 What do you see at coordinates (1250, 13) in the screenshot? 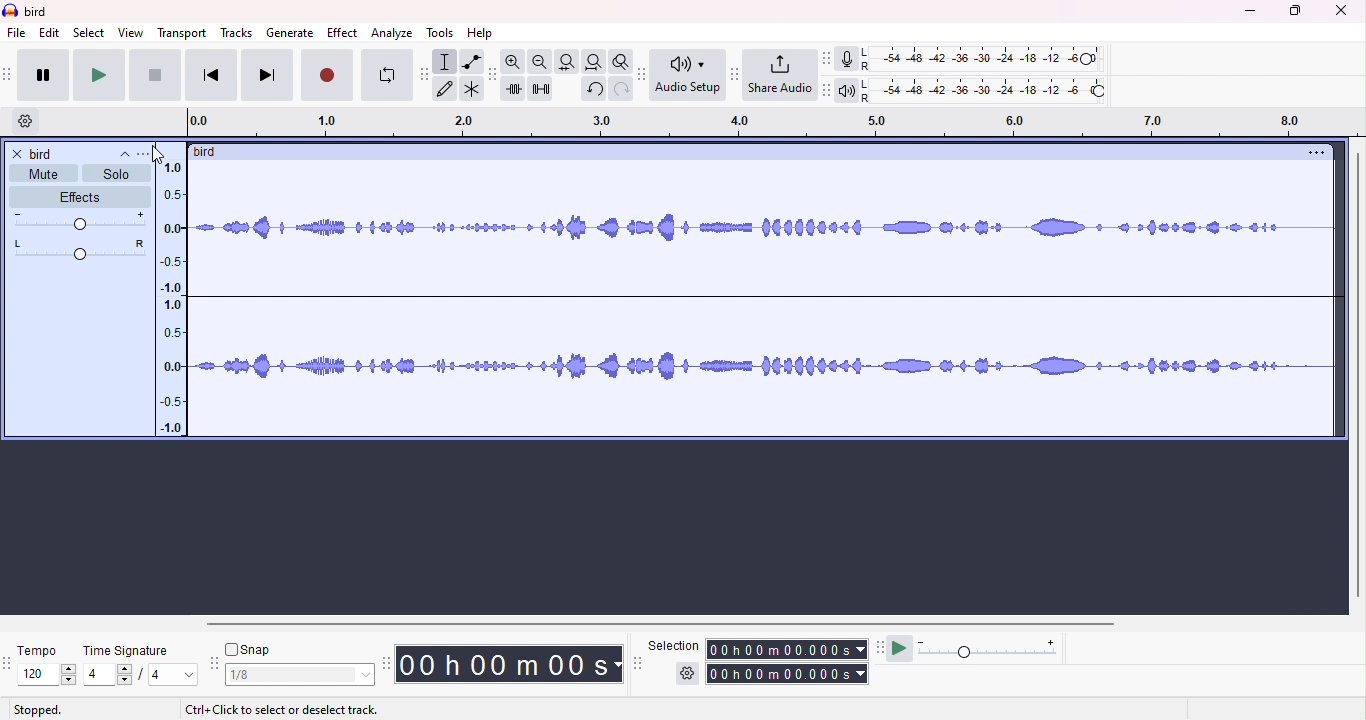
I see `minimize` at bounding box center [1250, 13].